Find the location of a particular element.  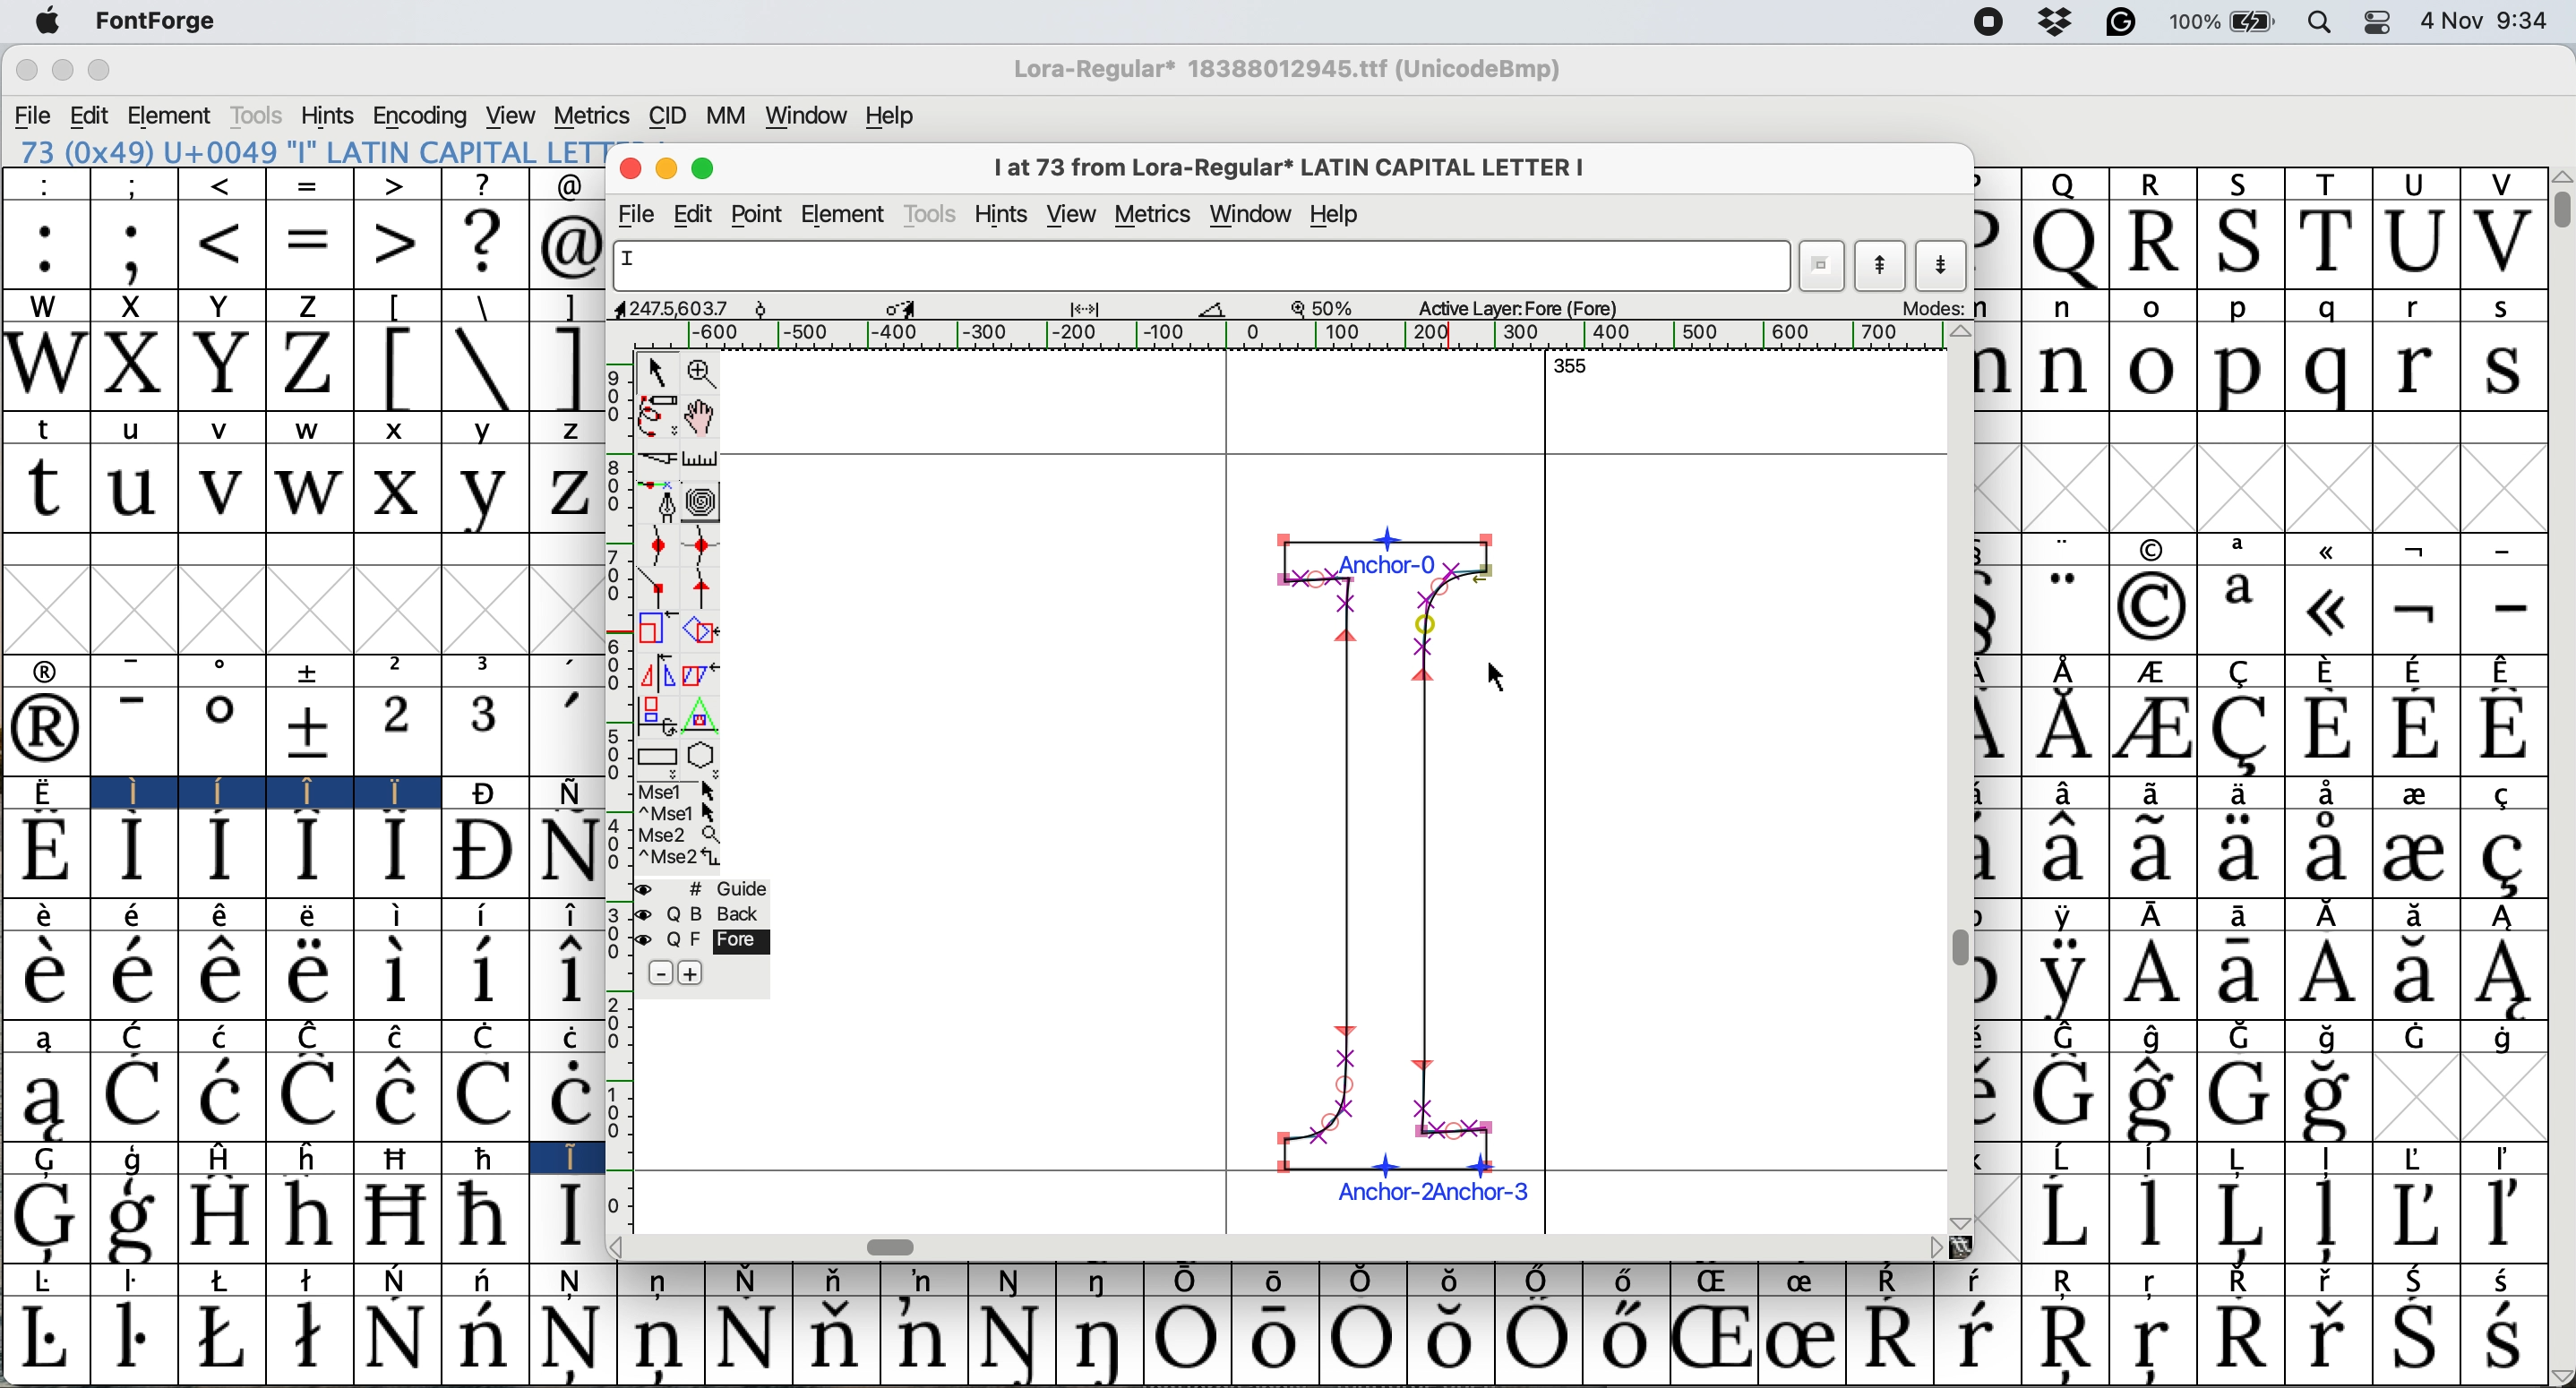

Y is located at coordinates (221, 368).